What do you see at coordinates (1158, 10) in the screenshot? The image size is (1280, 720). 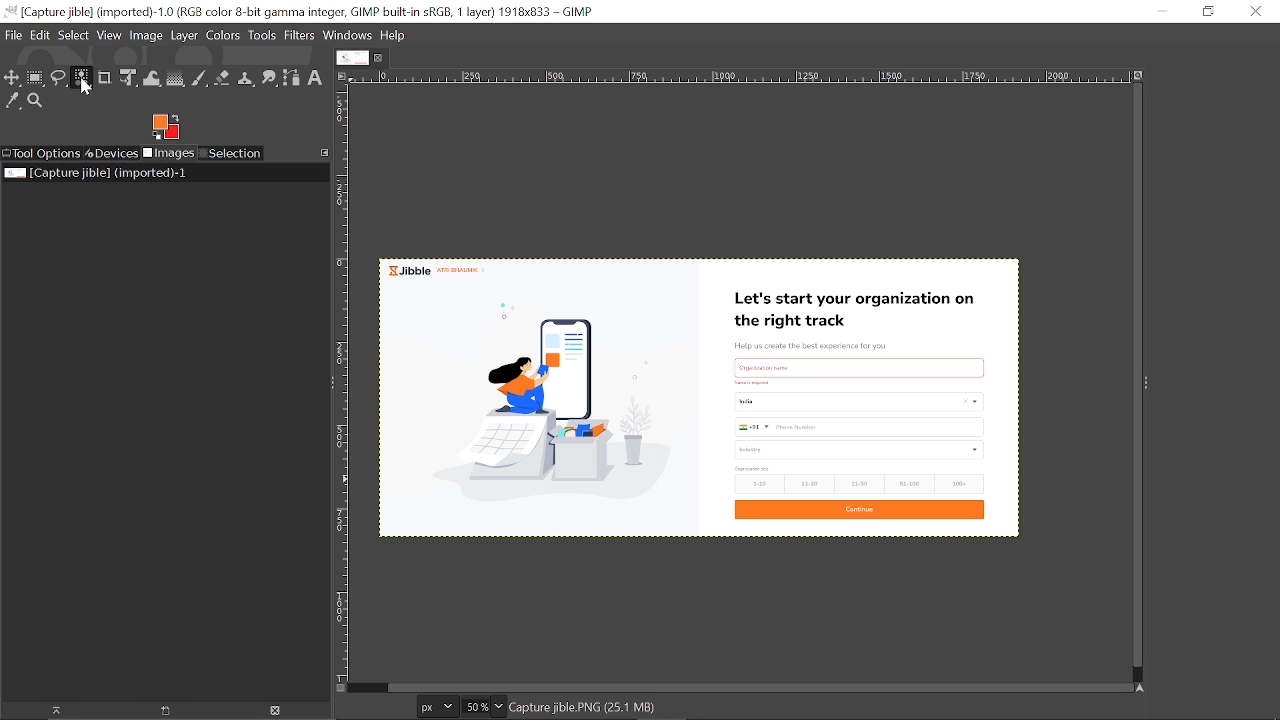 I see `Minimize` at bounding box center [1158, 10].